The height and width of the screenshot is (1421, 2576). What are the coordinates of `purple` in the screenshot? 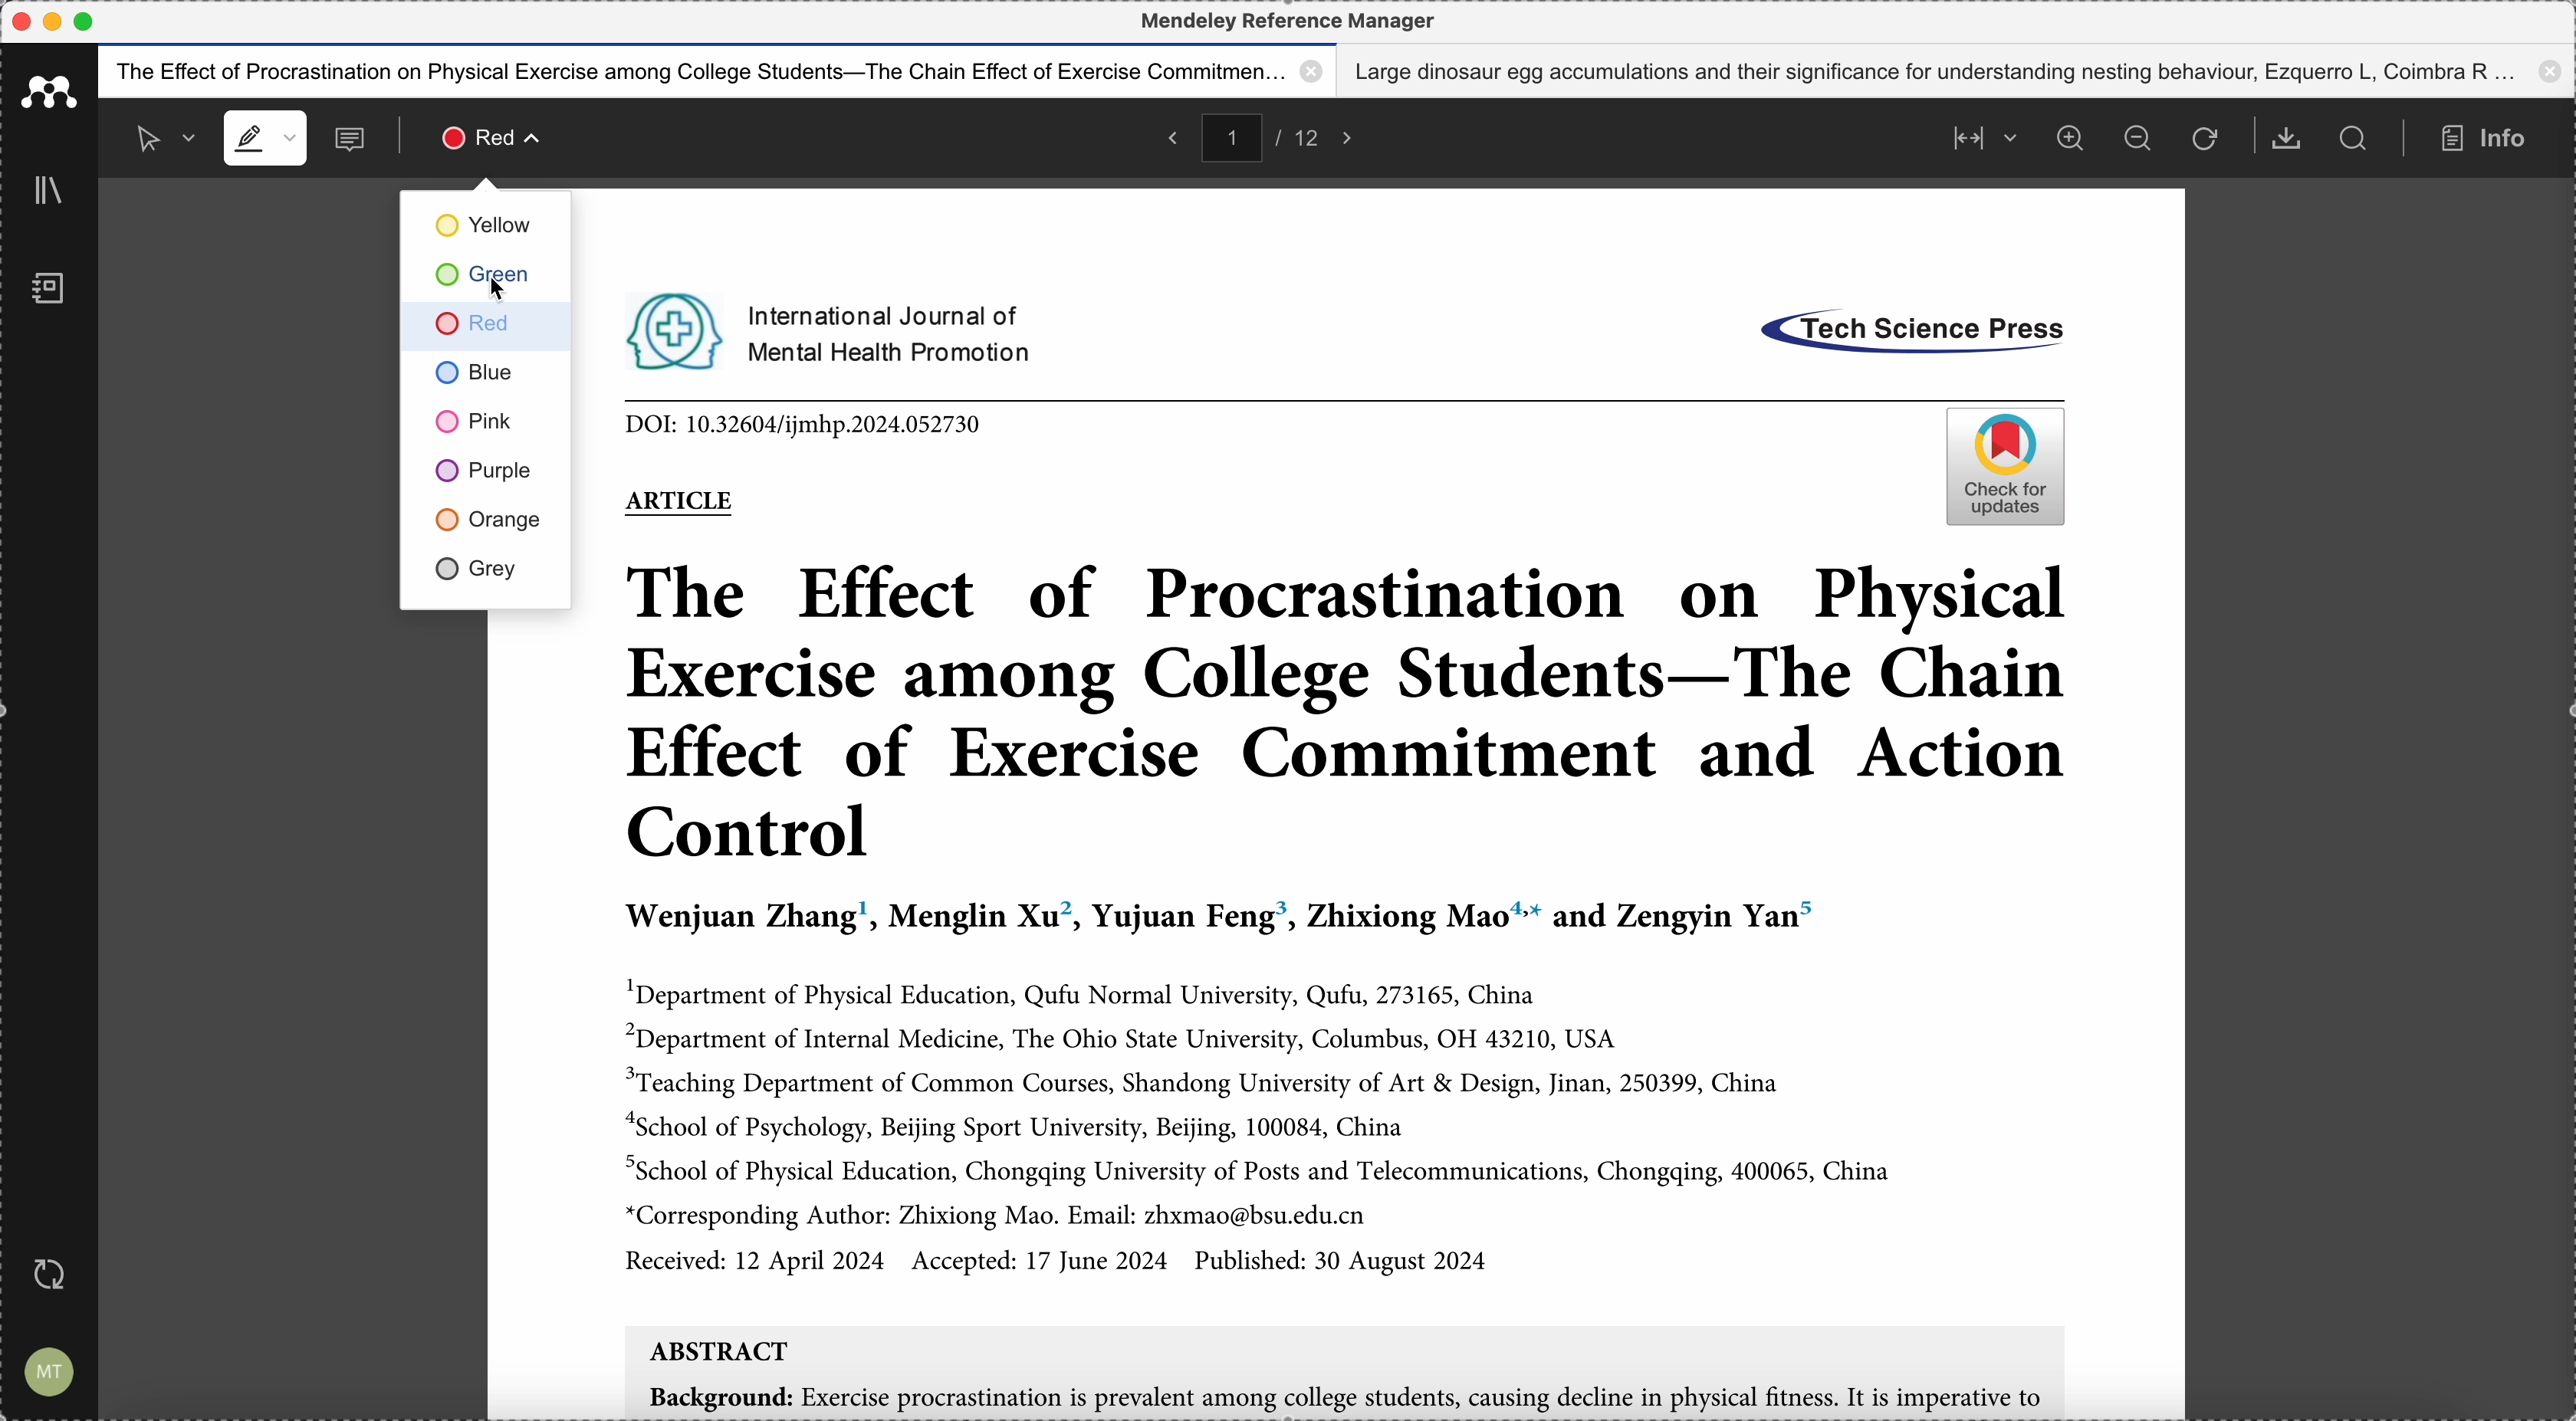 It's located at (485, 475).